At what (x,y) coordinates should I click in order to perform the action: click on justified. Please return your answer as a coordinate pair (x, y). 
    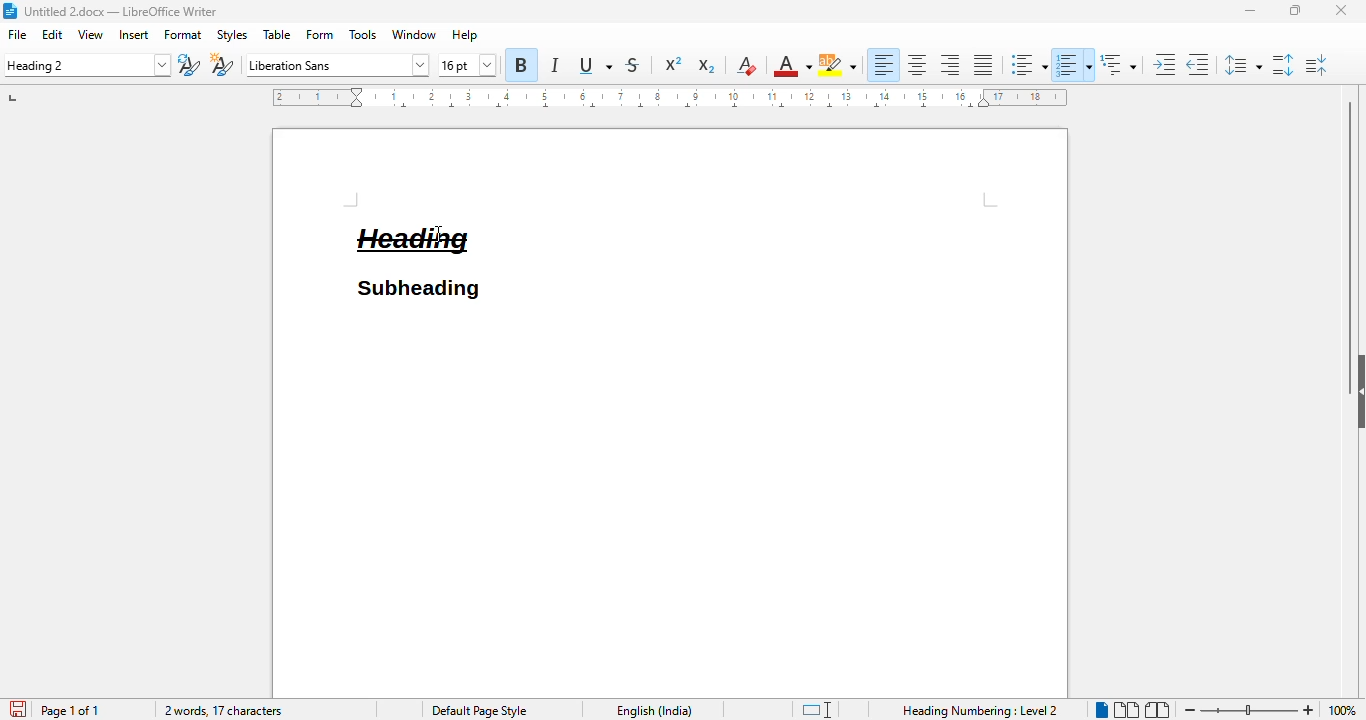
    Looking at the image, I should click on (984, 65).